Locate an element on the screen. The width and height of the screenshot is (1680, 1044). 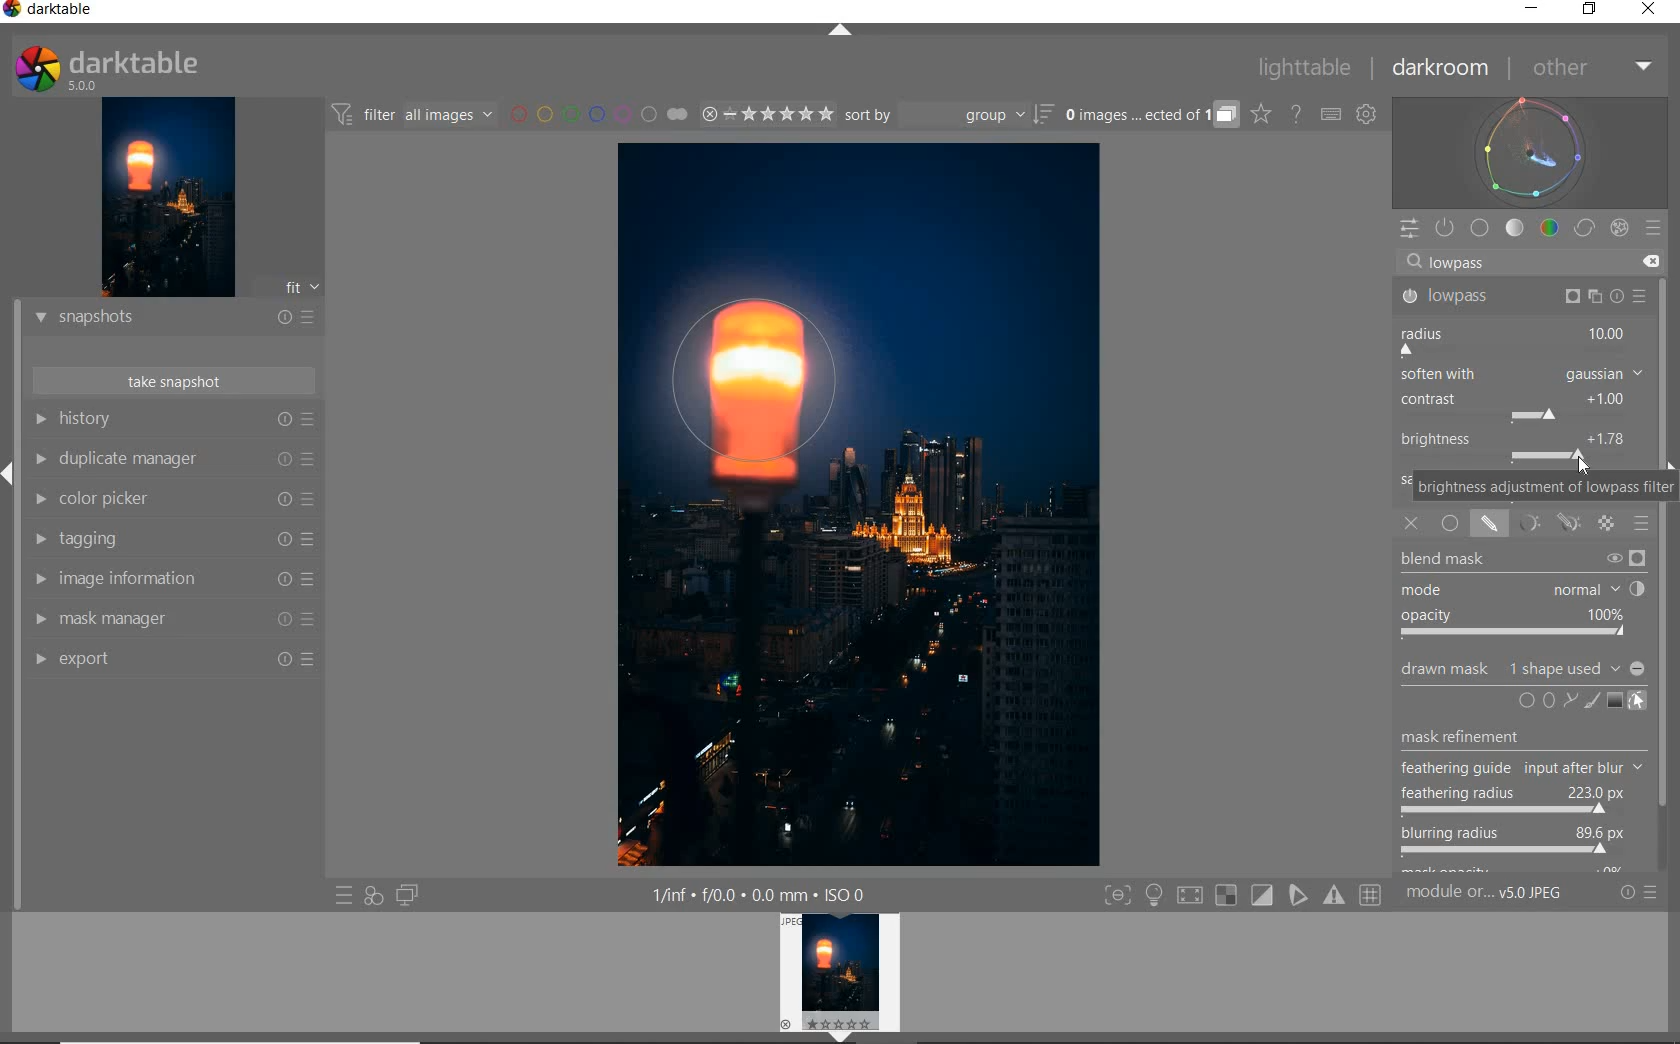
DISPLAYED GUI INFO is located at coordinates (760, 893).